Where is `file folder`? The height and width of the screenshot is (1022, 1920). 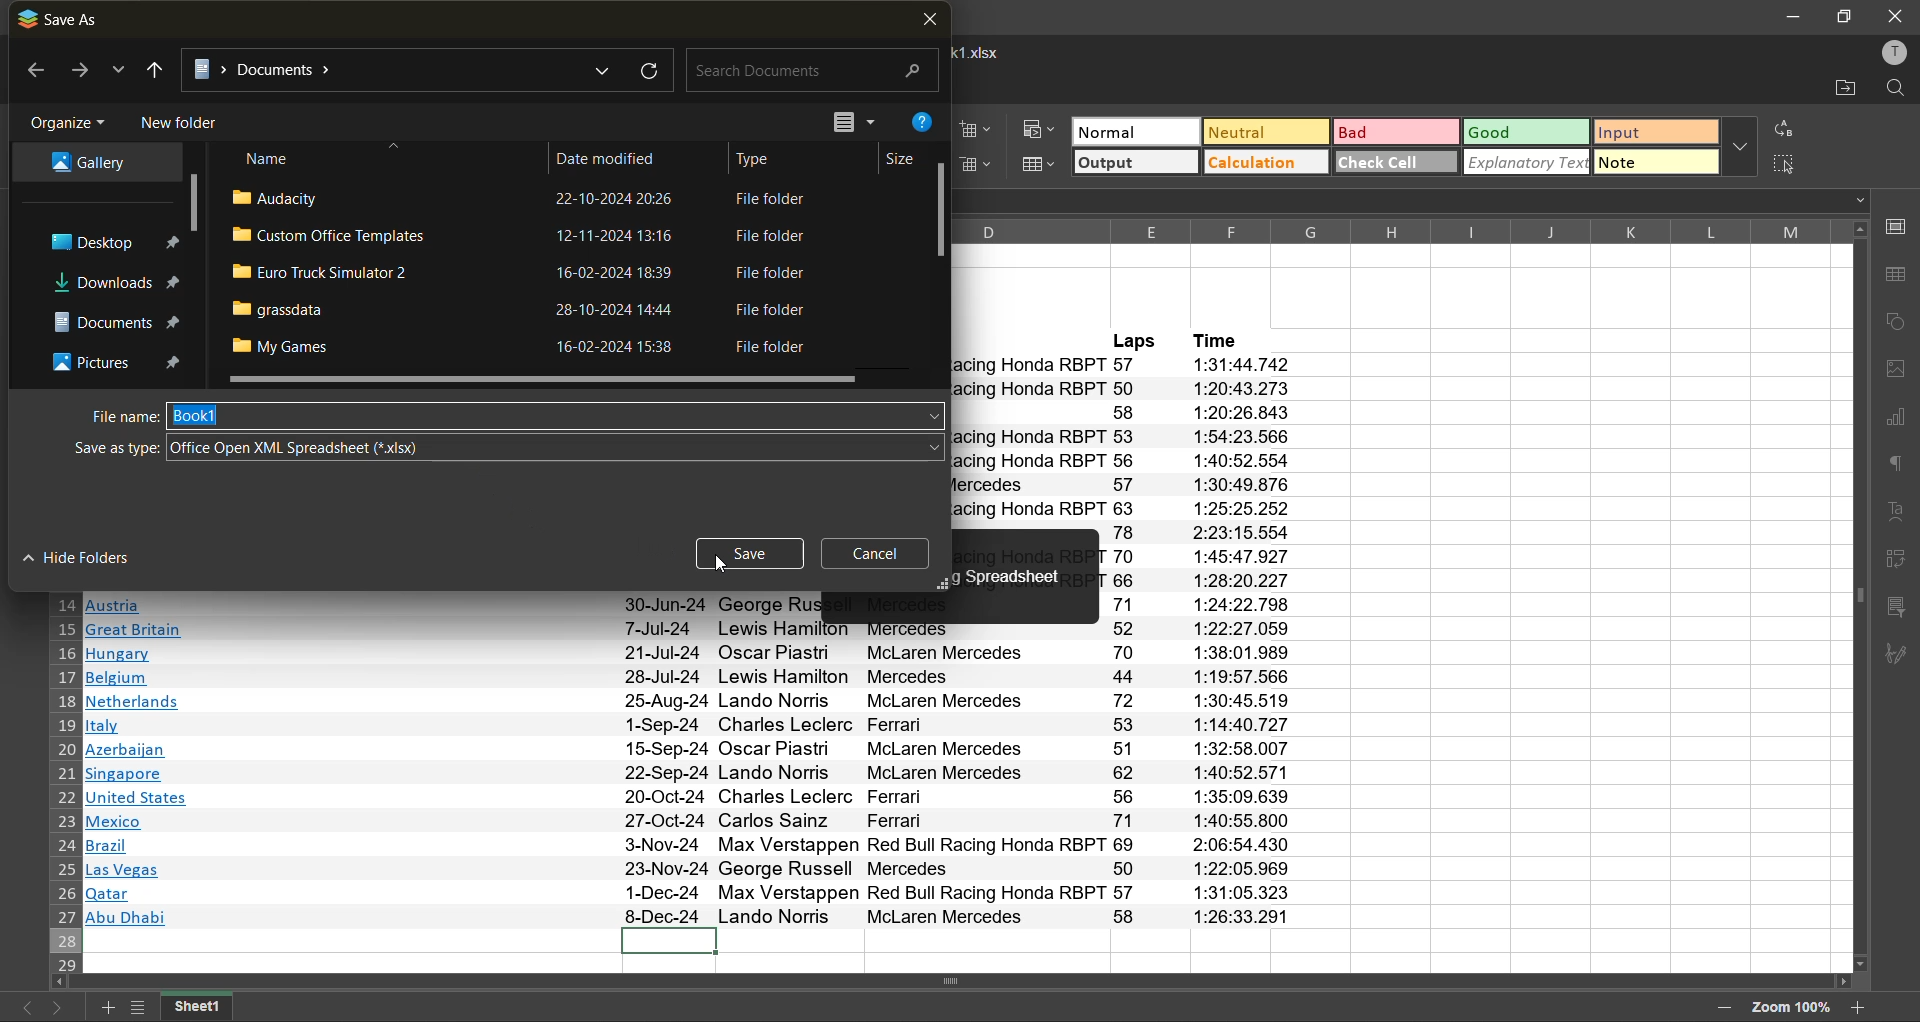
file folder is located at coordinates (785, 311).